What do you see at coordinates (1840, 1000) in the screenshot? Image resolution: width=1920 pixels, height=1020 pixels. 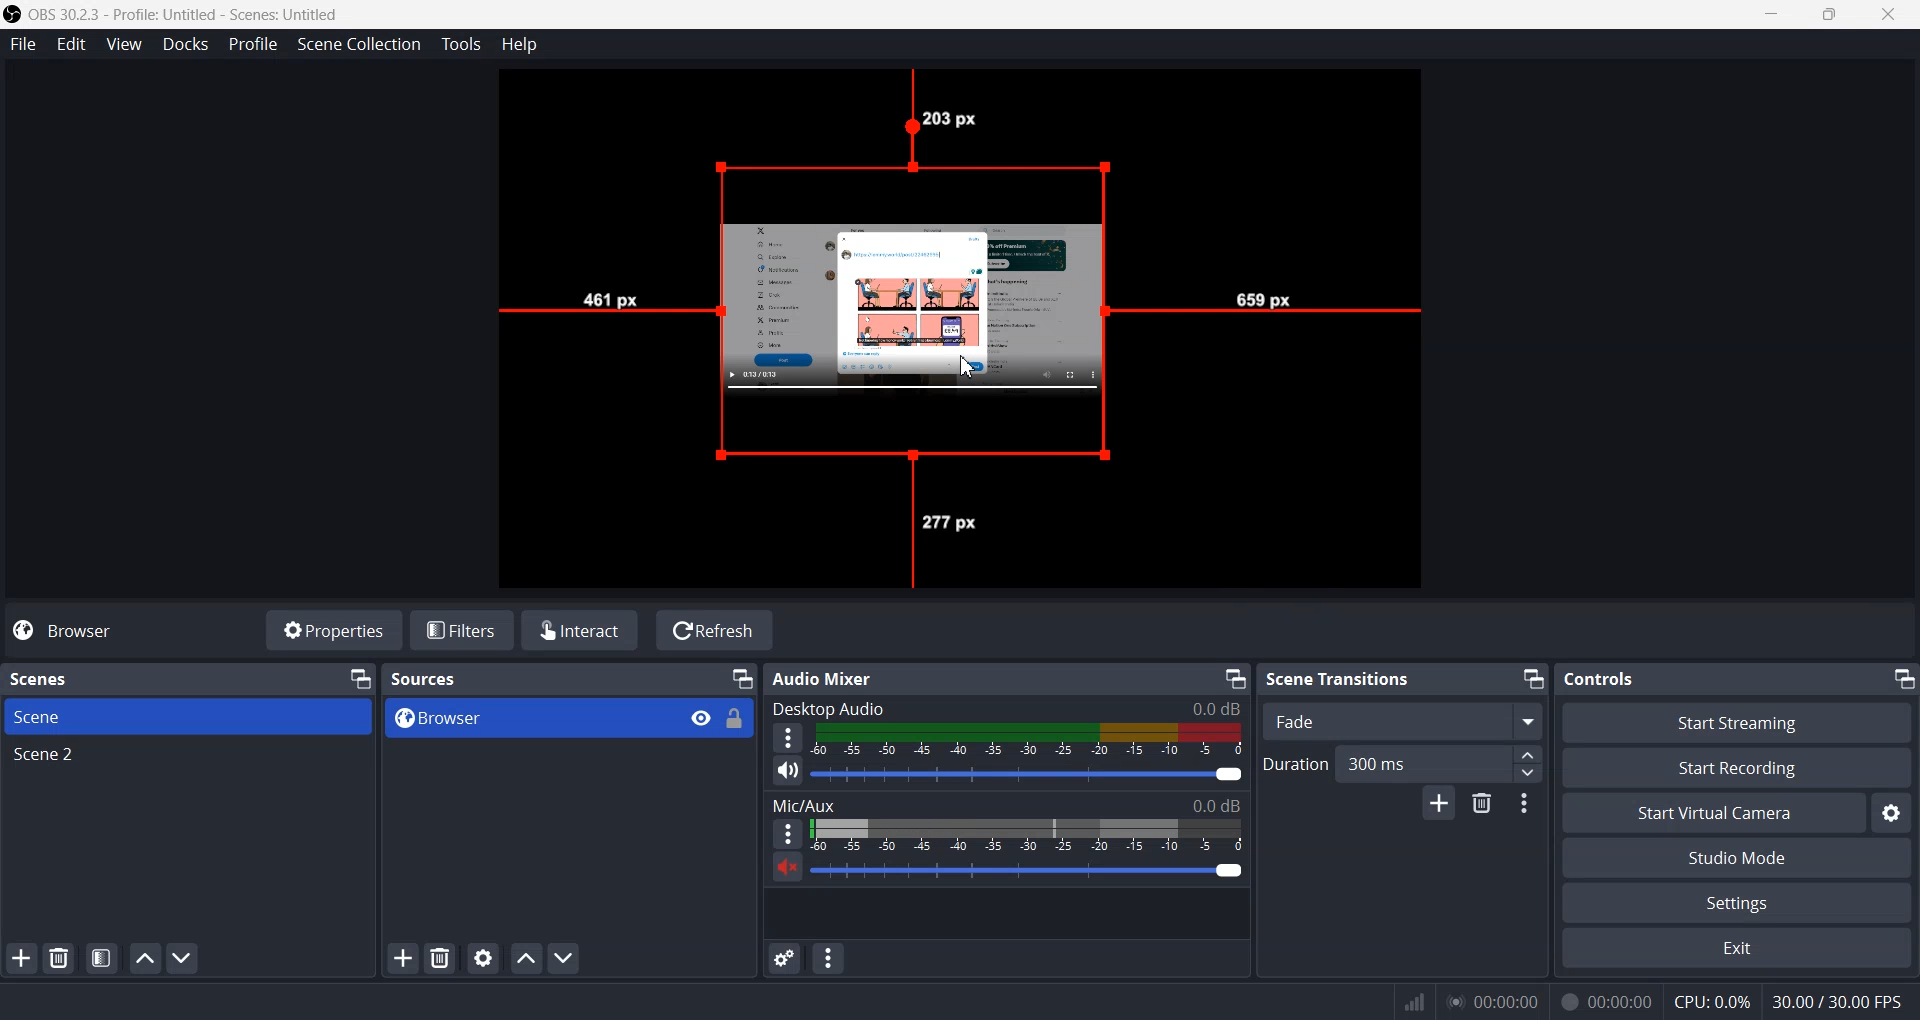 I see `30.00/30.00 FPs` at bounding box center [1840, 1000].